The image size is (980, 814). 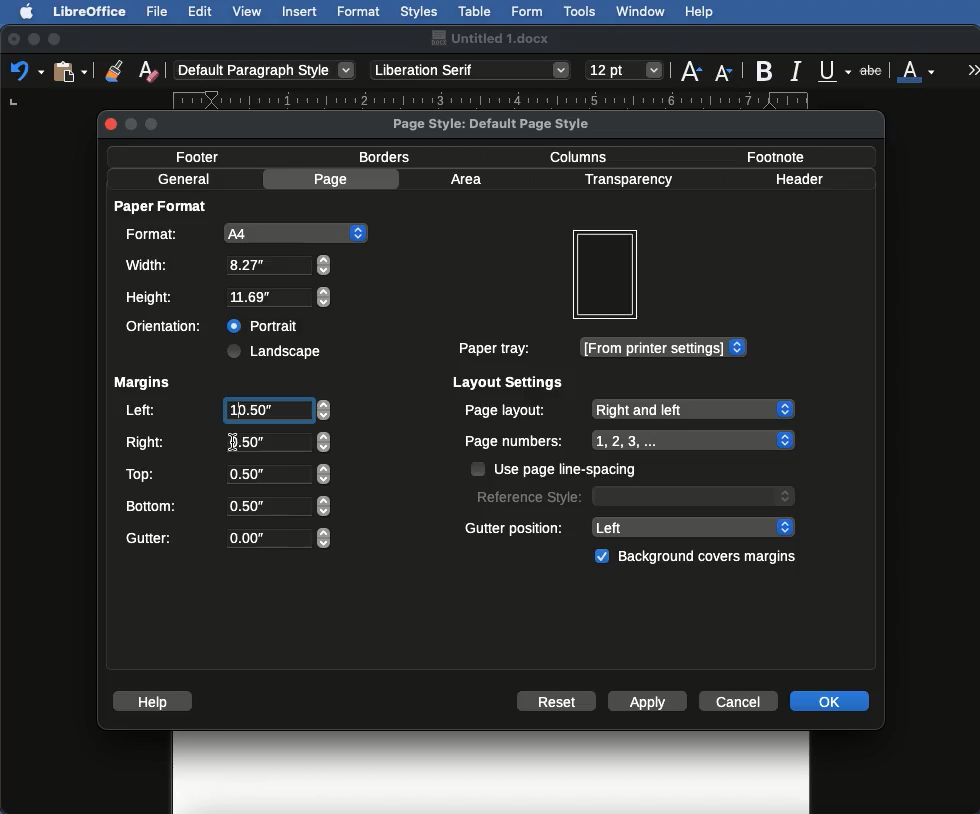 I want to click on Edit, so click(x=200, y=11).